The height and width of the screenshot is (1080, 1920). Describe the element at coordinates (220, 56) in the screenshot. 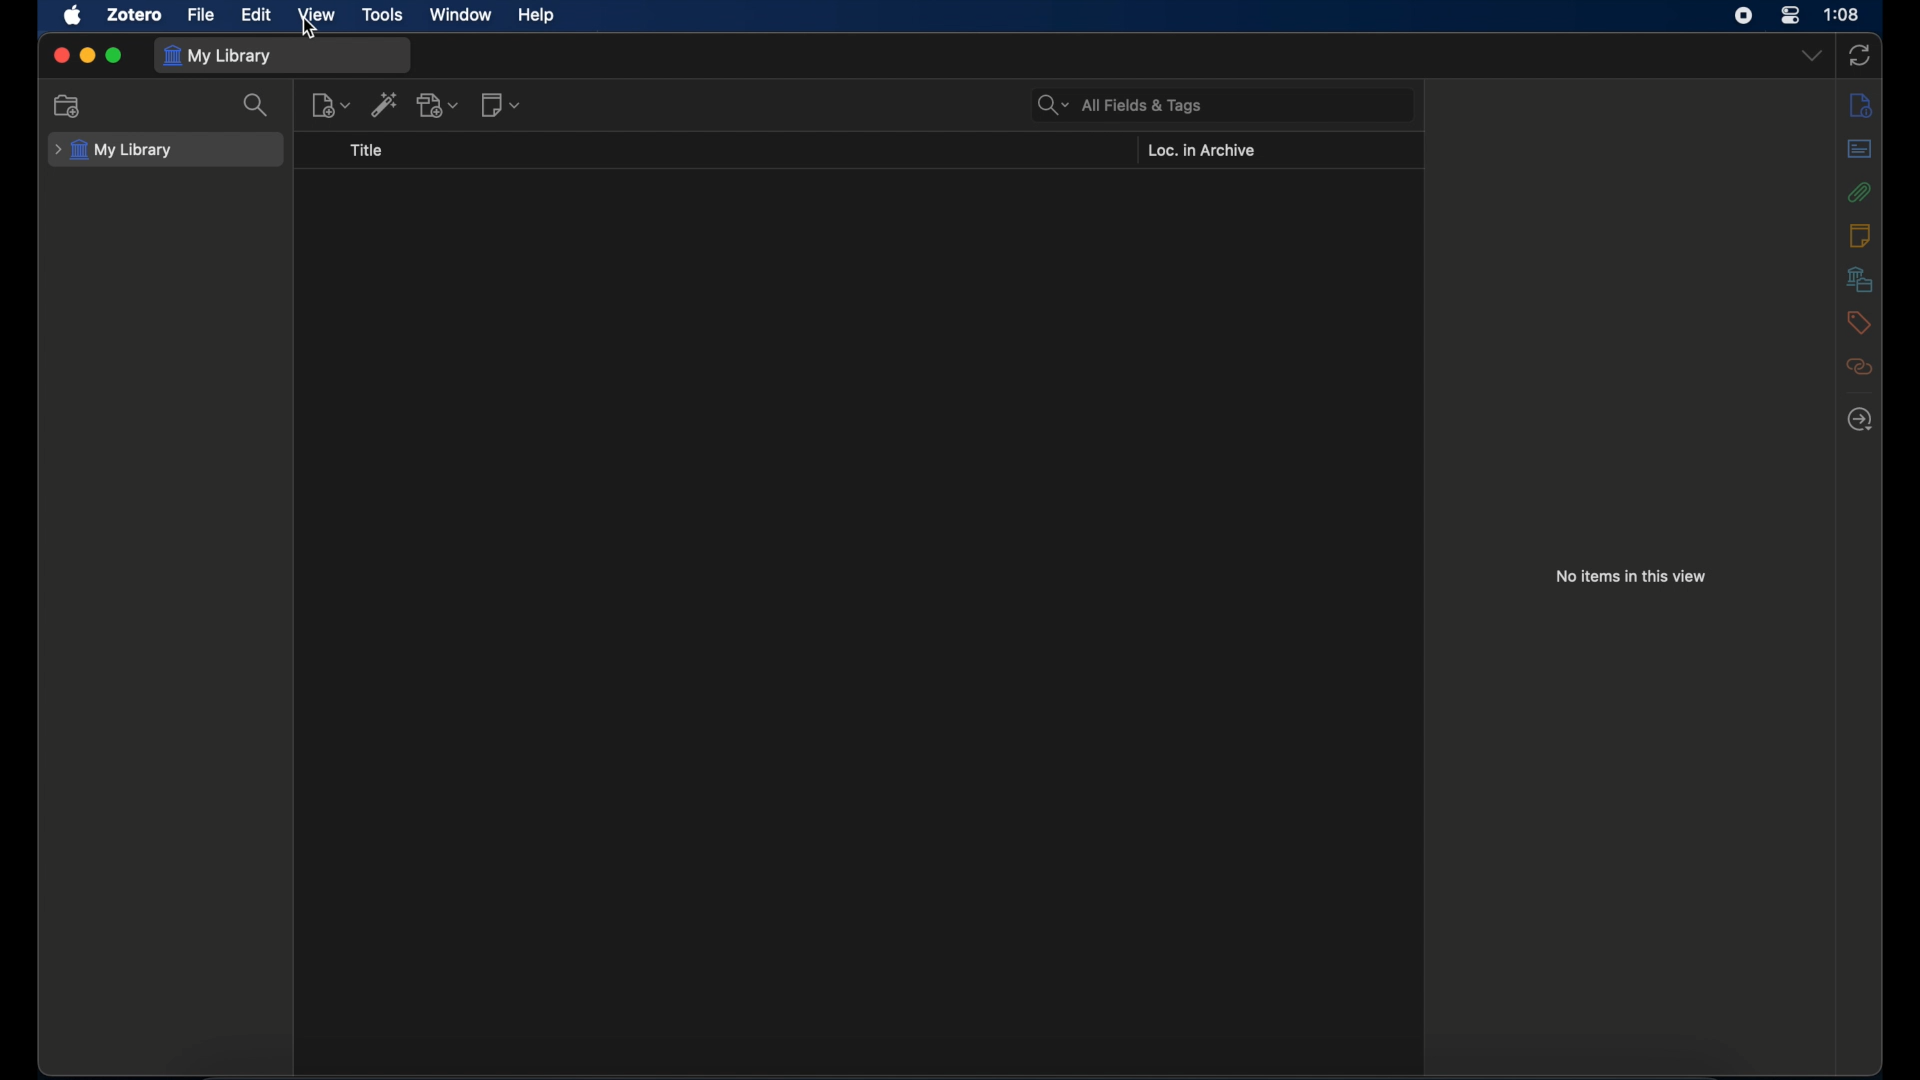

I see `my library` at that location.